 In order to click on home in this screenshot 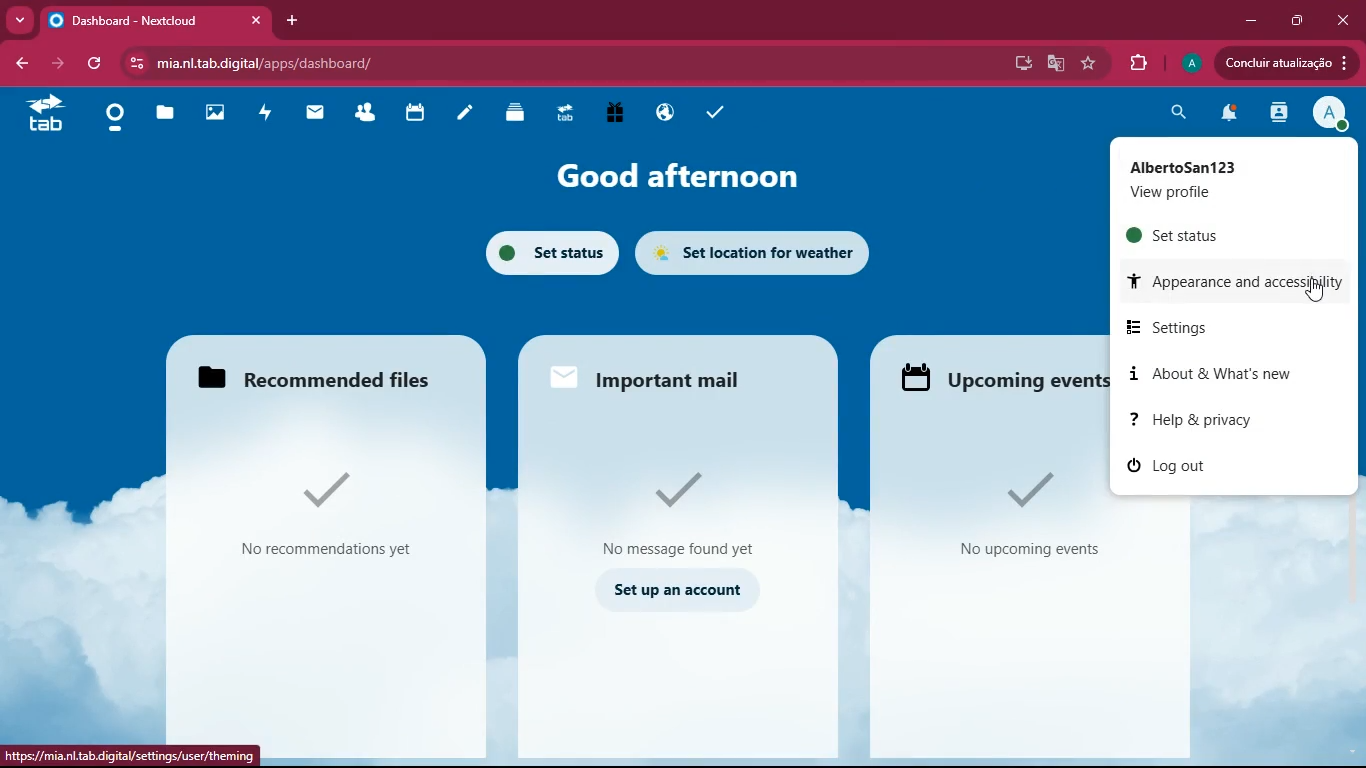, I will do `click(121, 117)`.